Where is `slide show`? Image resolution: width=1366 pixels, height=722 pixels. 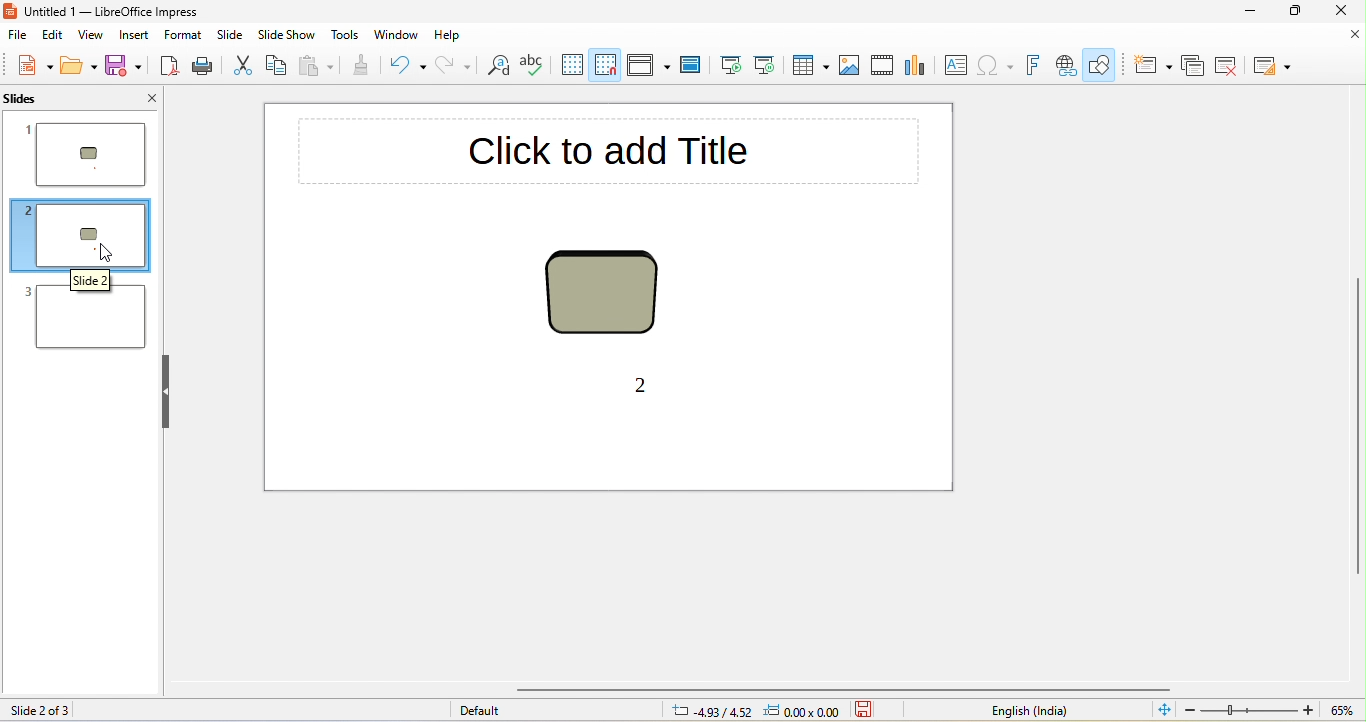 slide show is located at coordinates (285, 36).